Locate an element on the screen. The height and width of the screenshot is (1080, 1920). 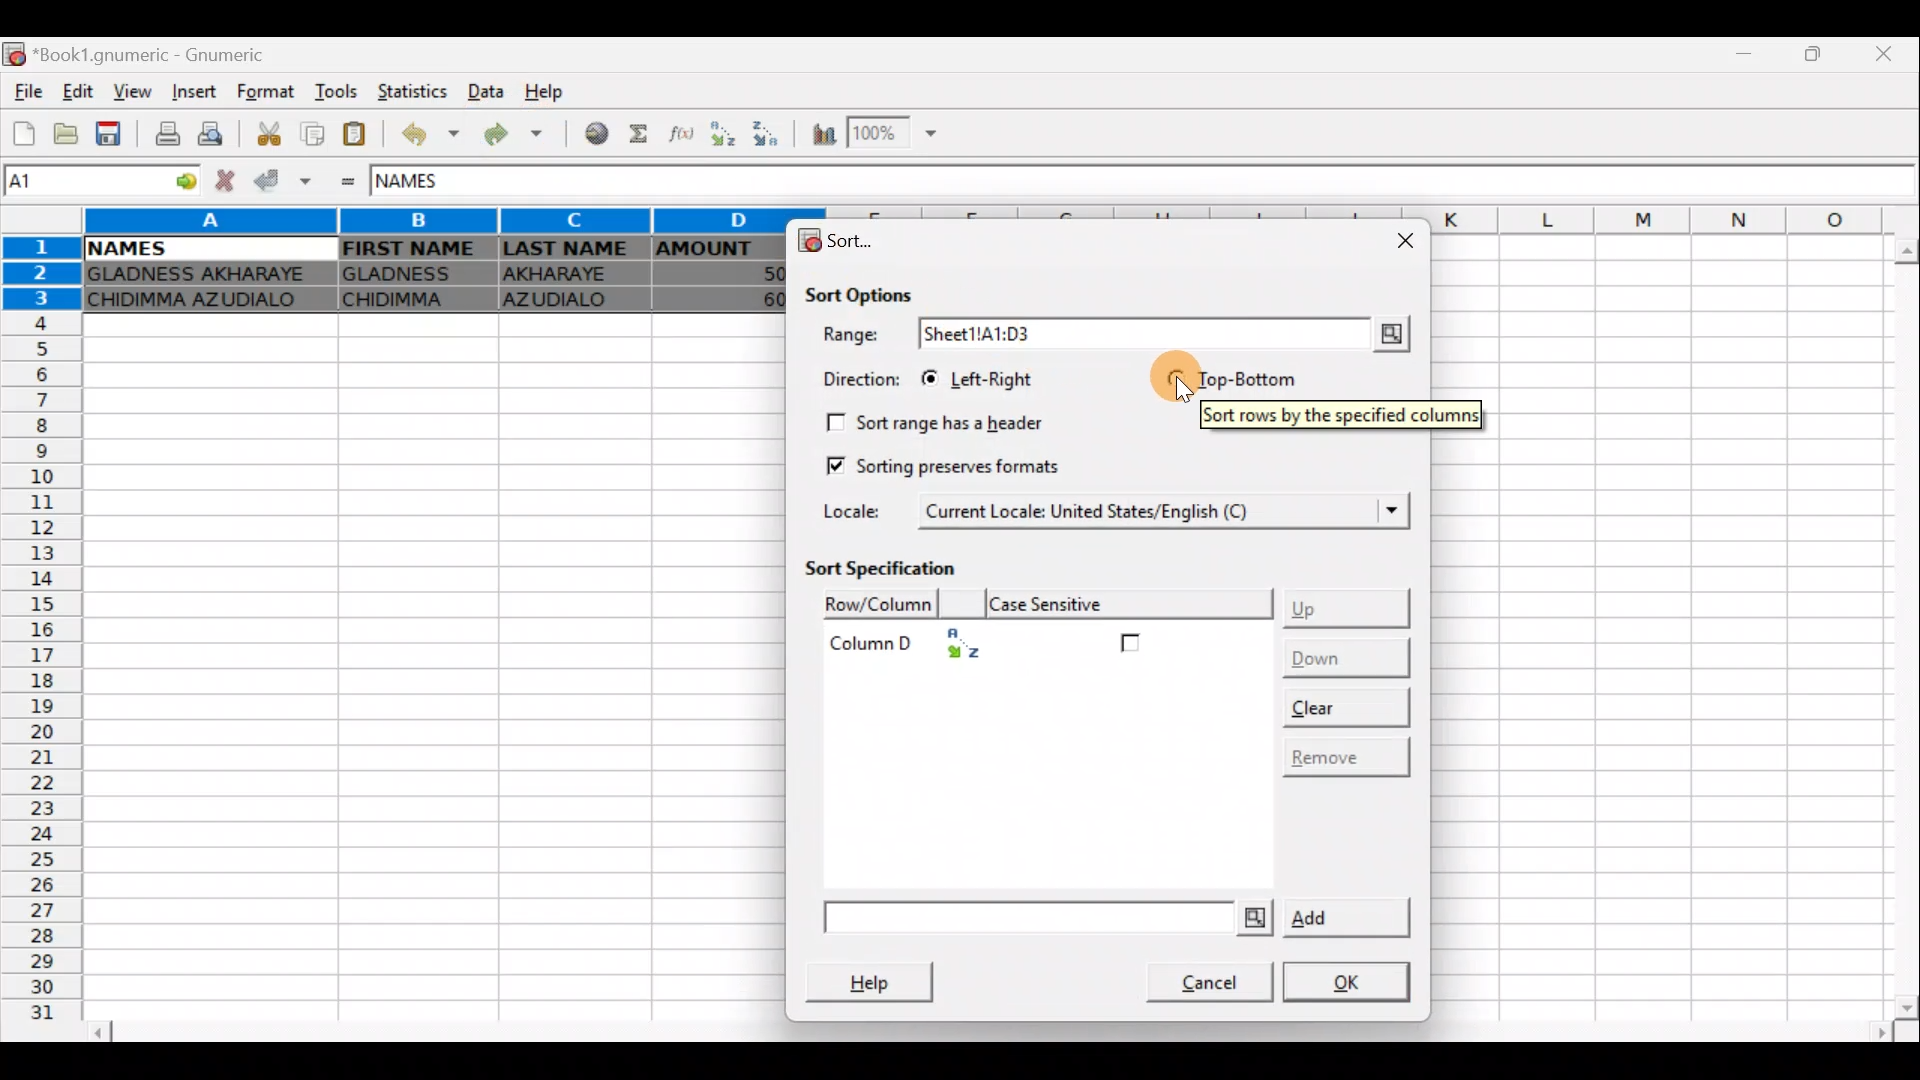
Print current file is located at coordinates (169, 131).